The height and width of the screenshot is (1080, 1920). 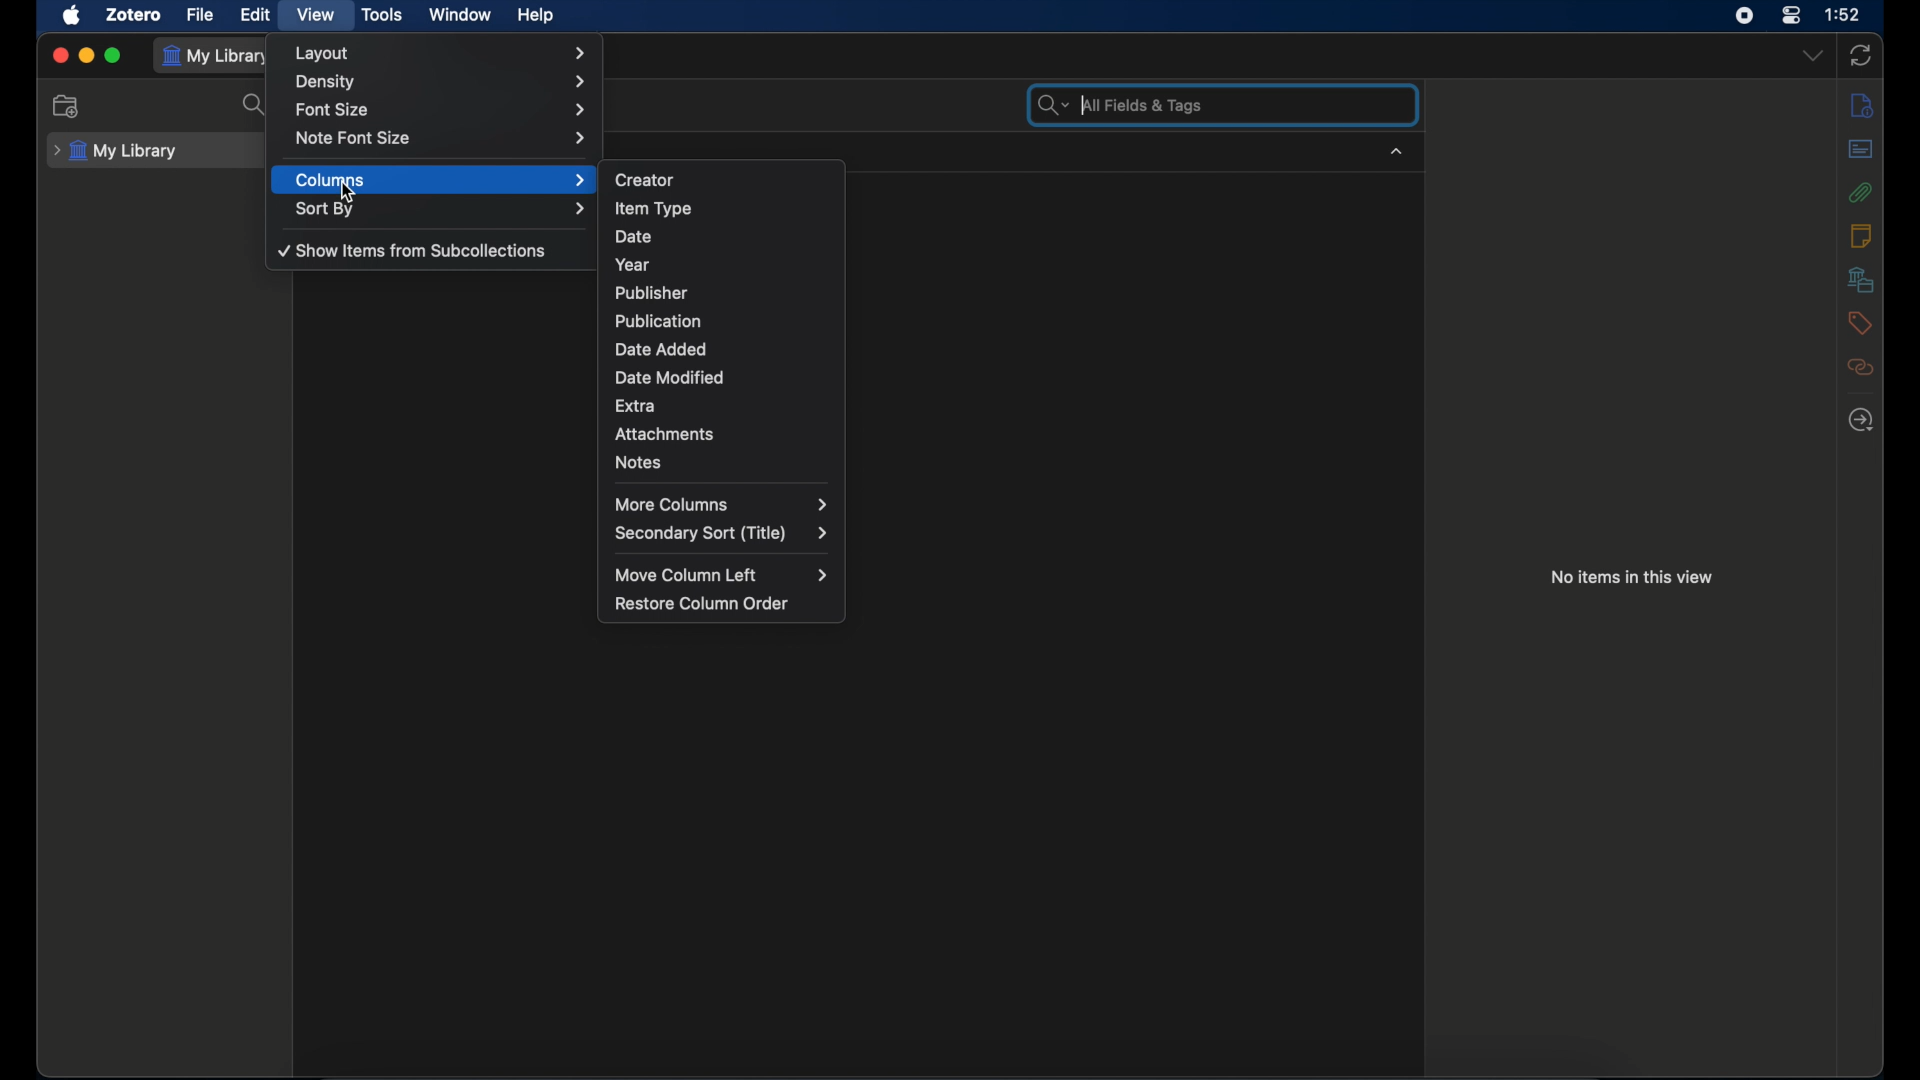 I want to click on help, so click(x=538, y=16).